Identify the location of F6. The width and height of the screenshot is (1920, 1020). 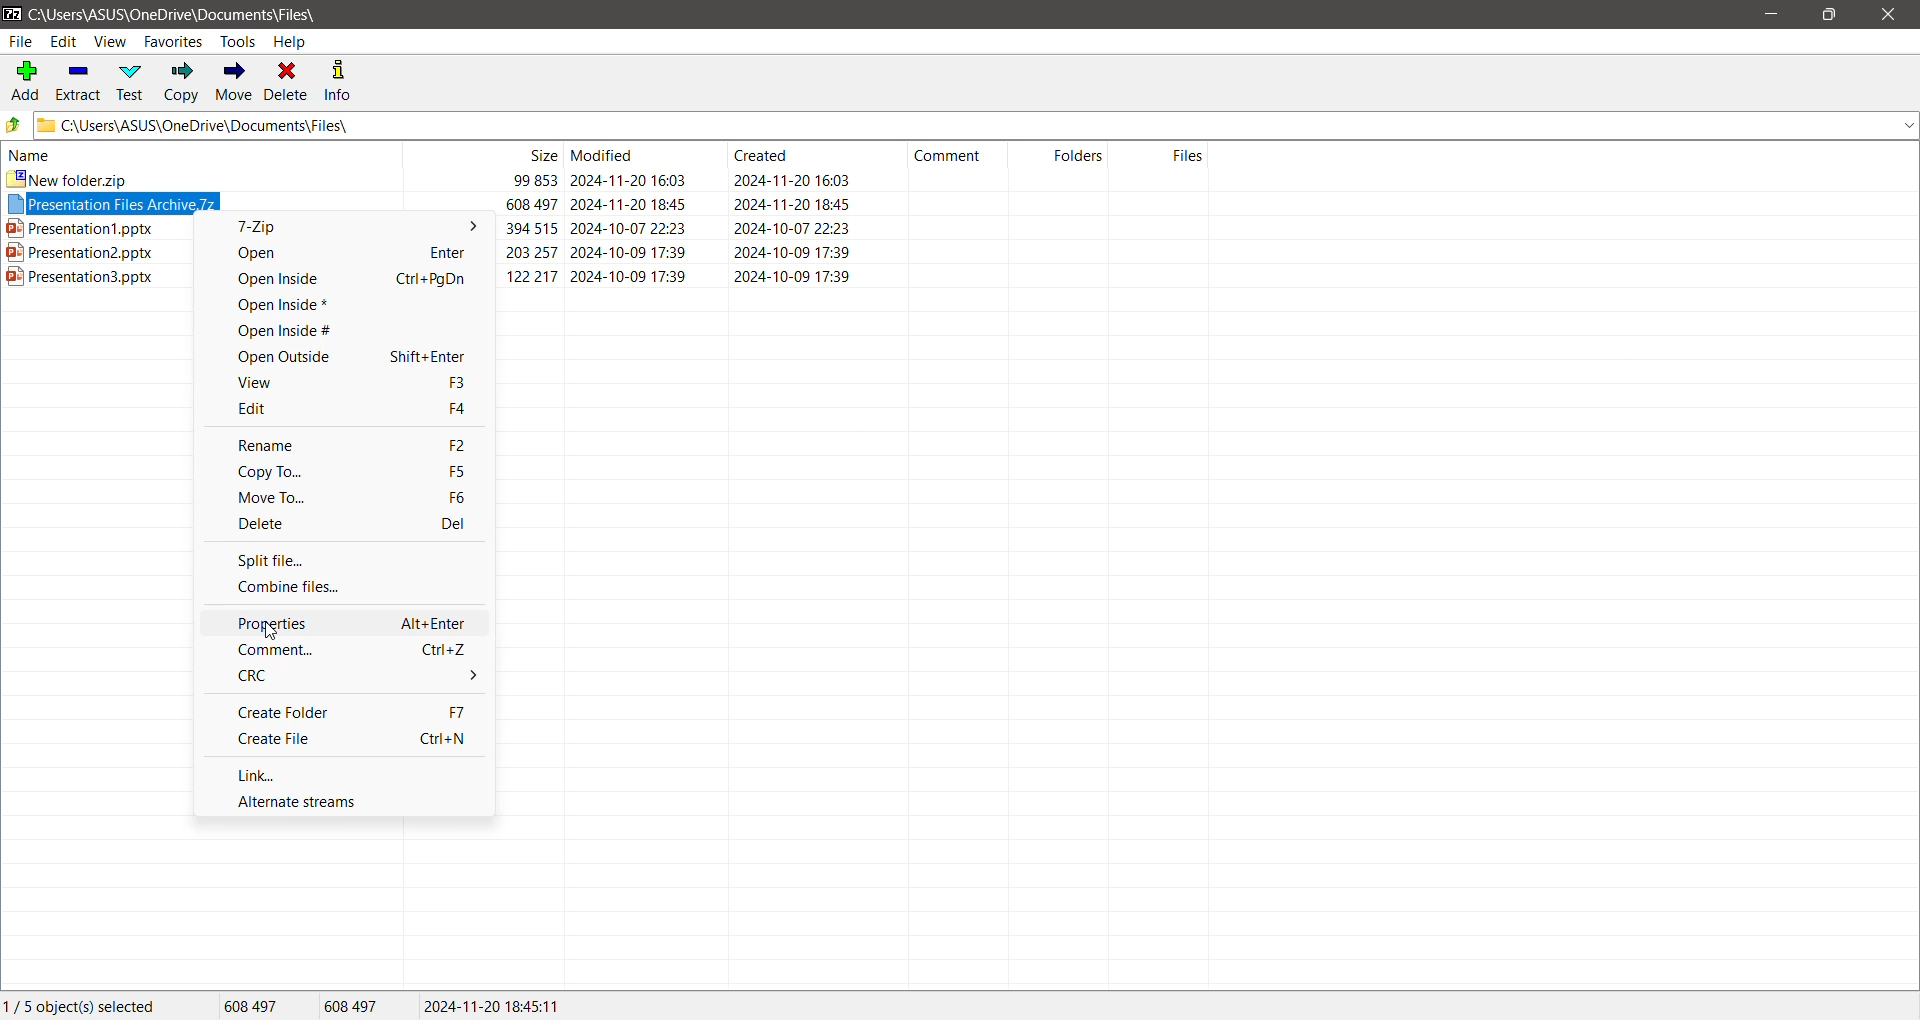
(447, 495).